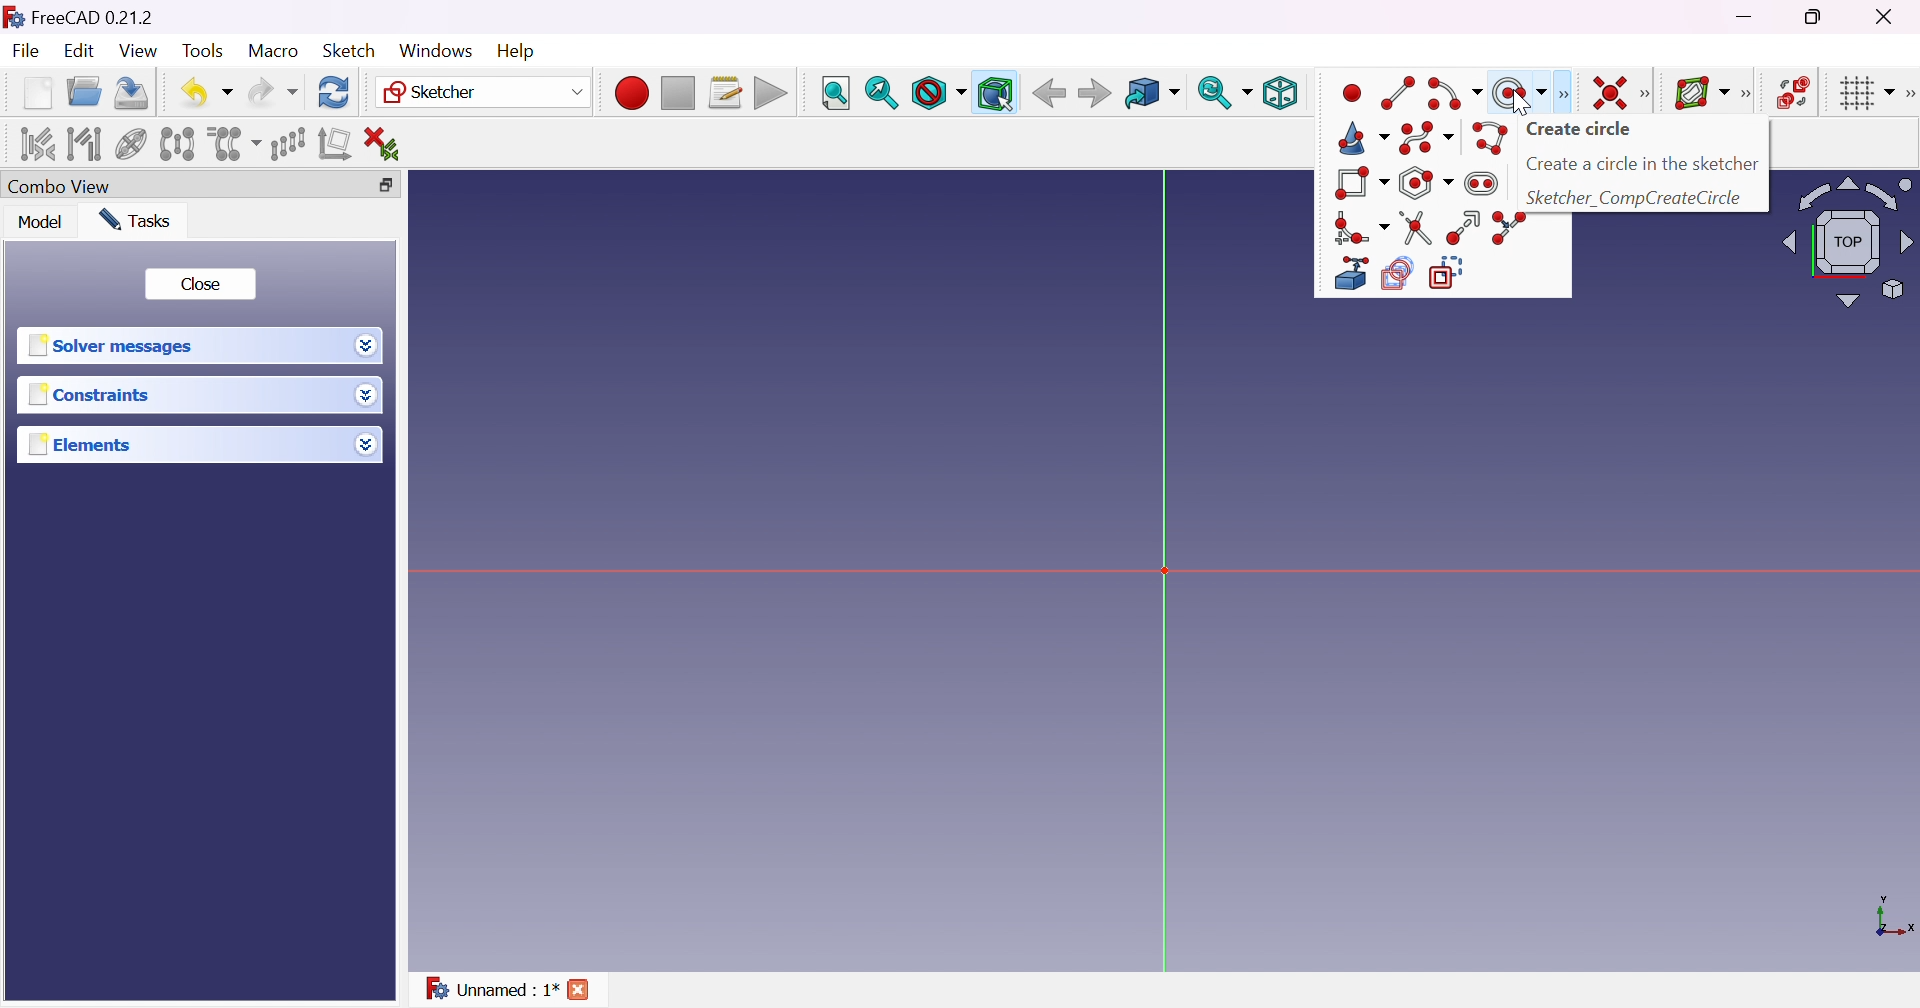 The image size is (1920, 1008). I want to click on Stop macro recording, so click(676, 94).